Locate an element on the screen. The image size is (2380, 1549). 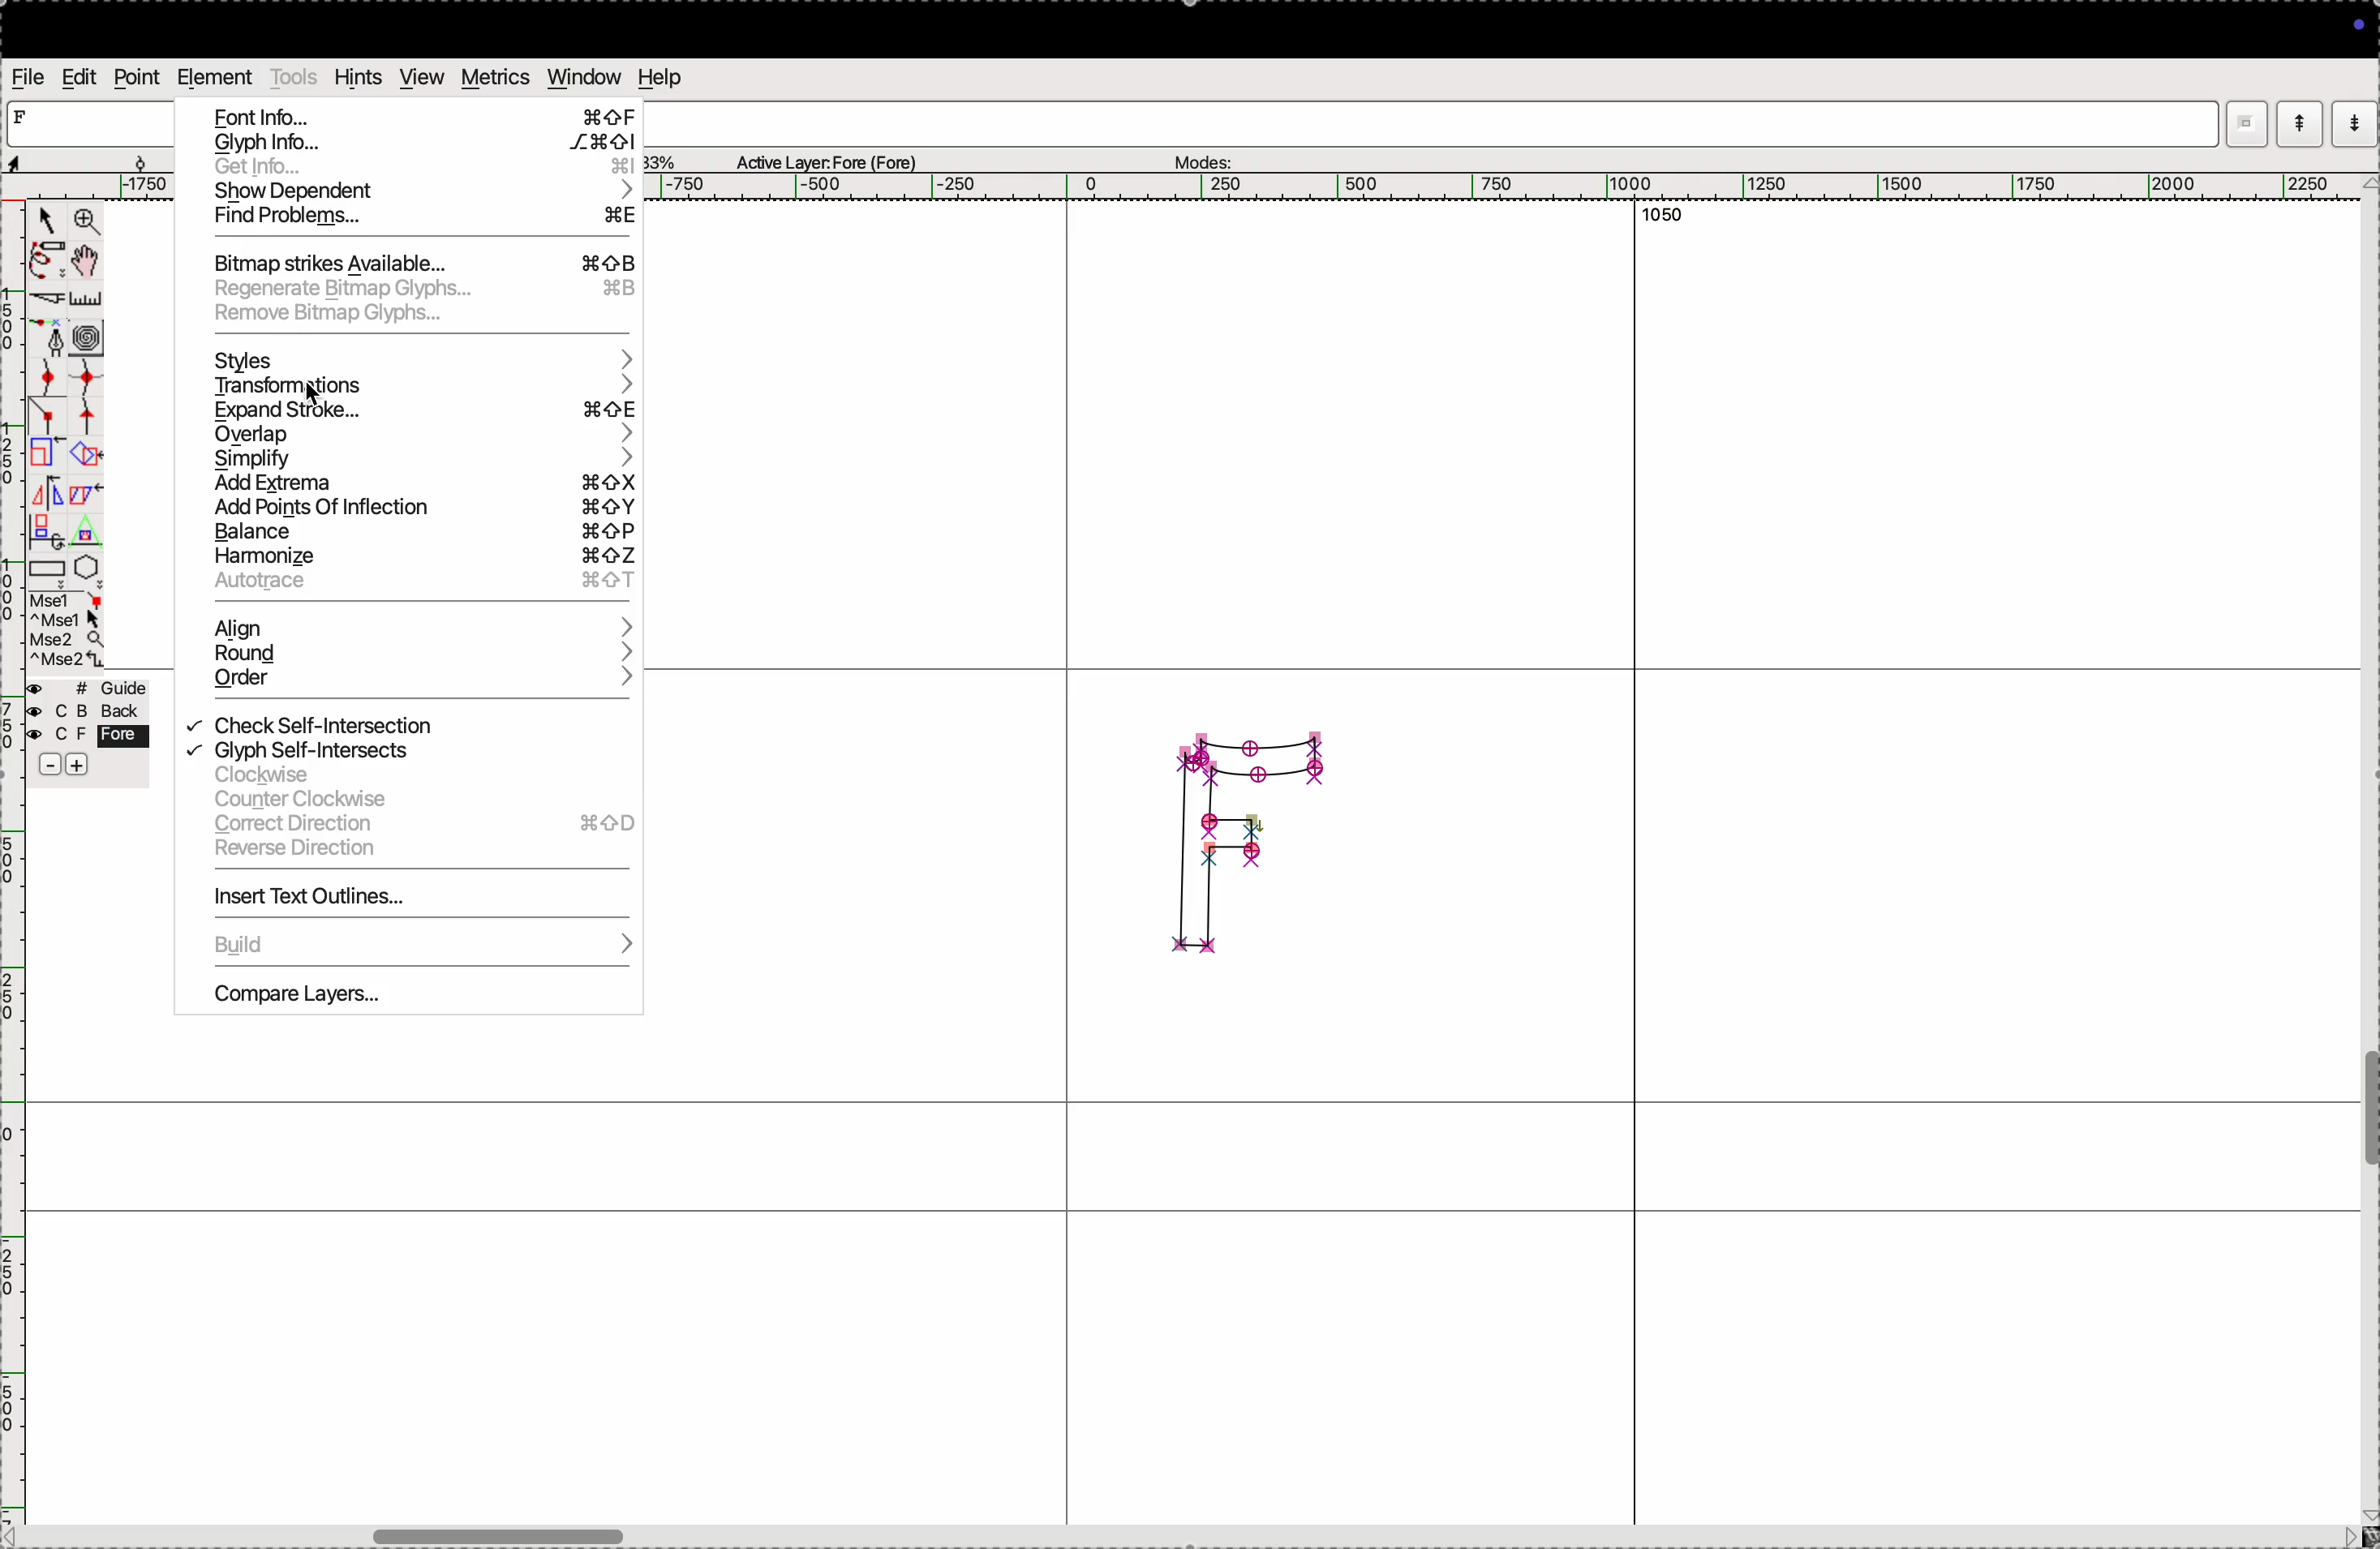
point is located at coordinates (136, 80).